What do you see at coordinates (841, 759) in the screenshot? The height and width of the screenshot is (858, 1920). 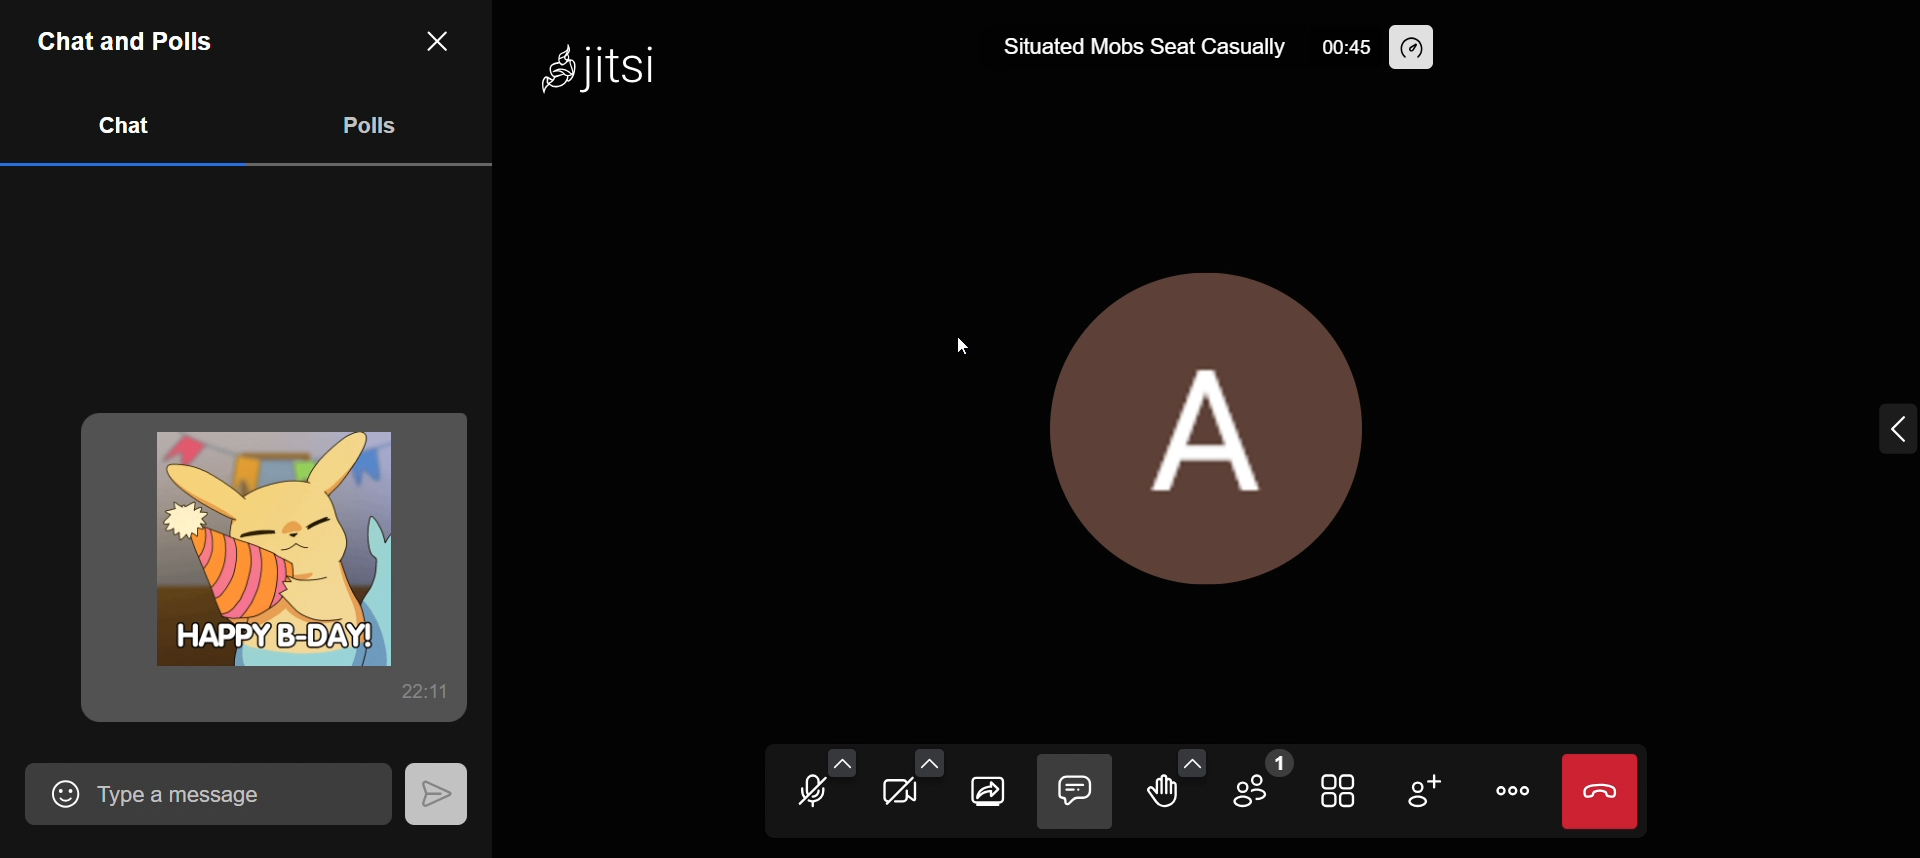 I see `audio setting` at bounding box center [841, 759].